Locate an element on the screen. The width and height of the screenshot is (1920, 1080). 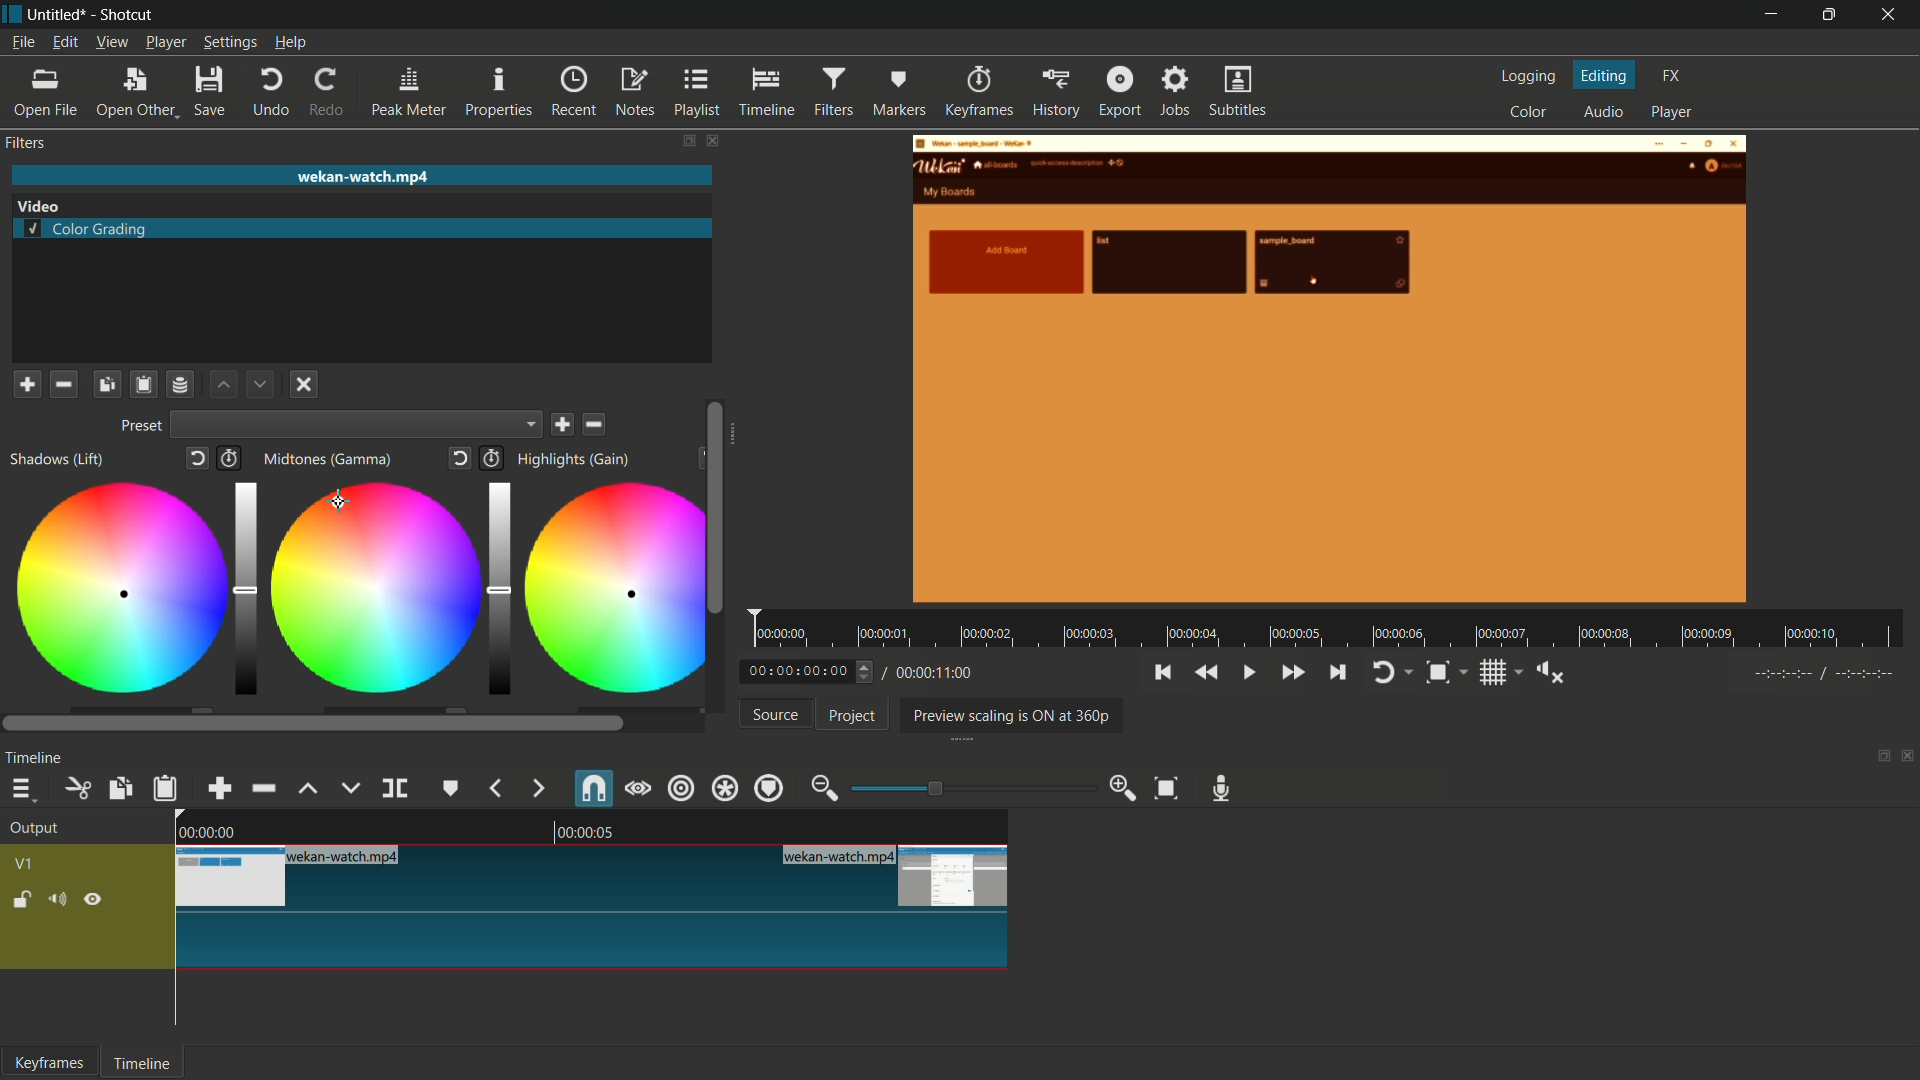
app icon is located at coordinates (12, 14).